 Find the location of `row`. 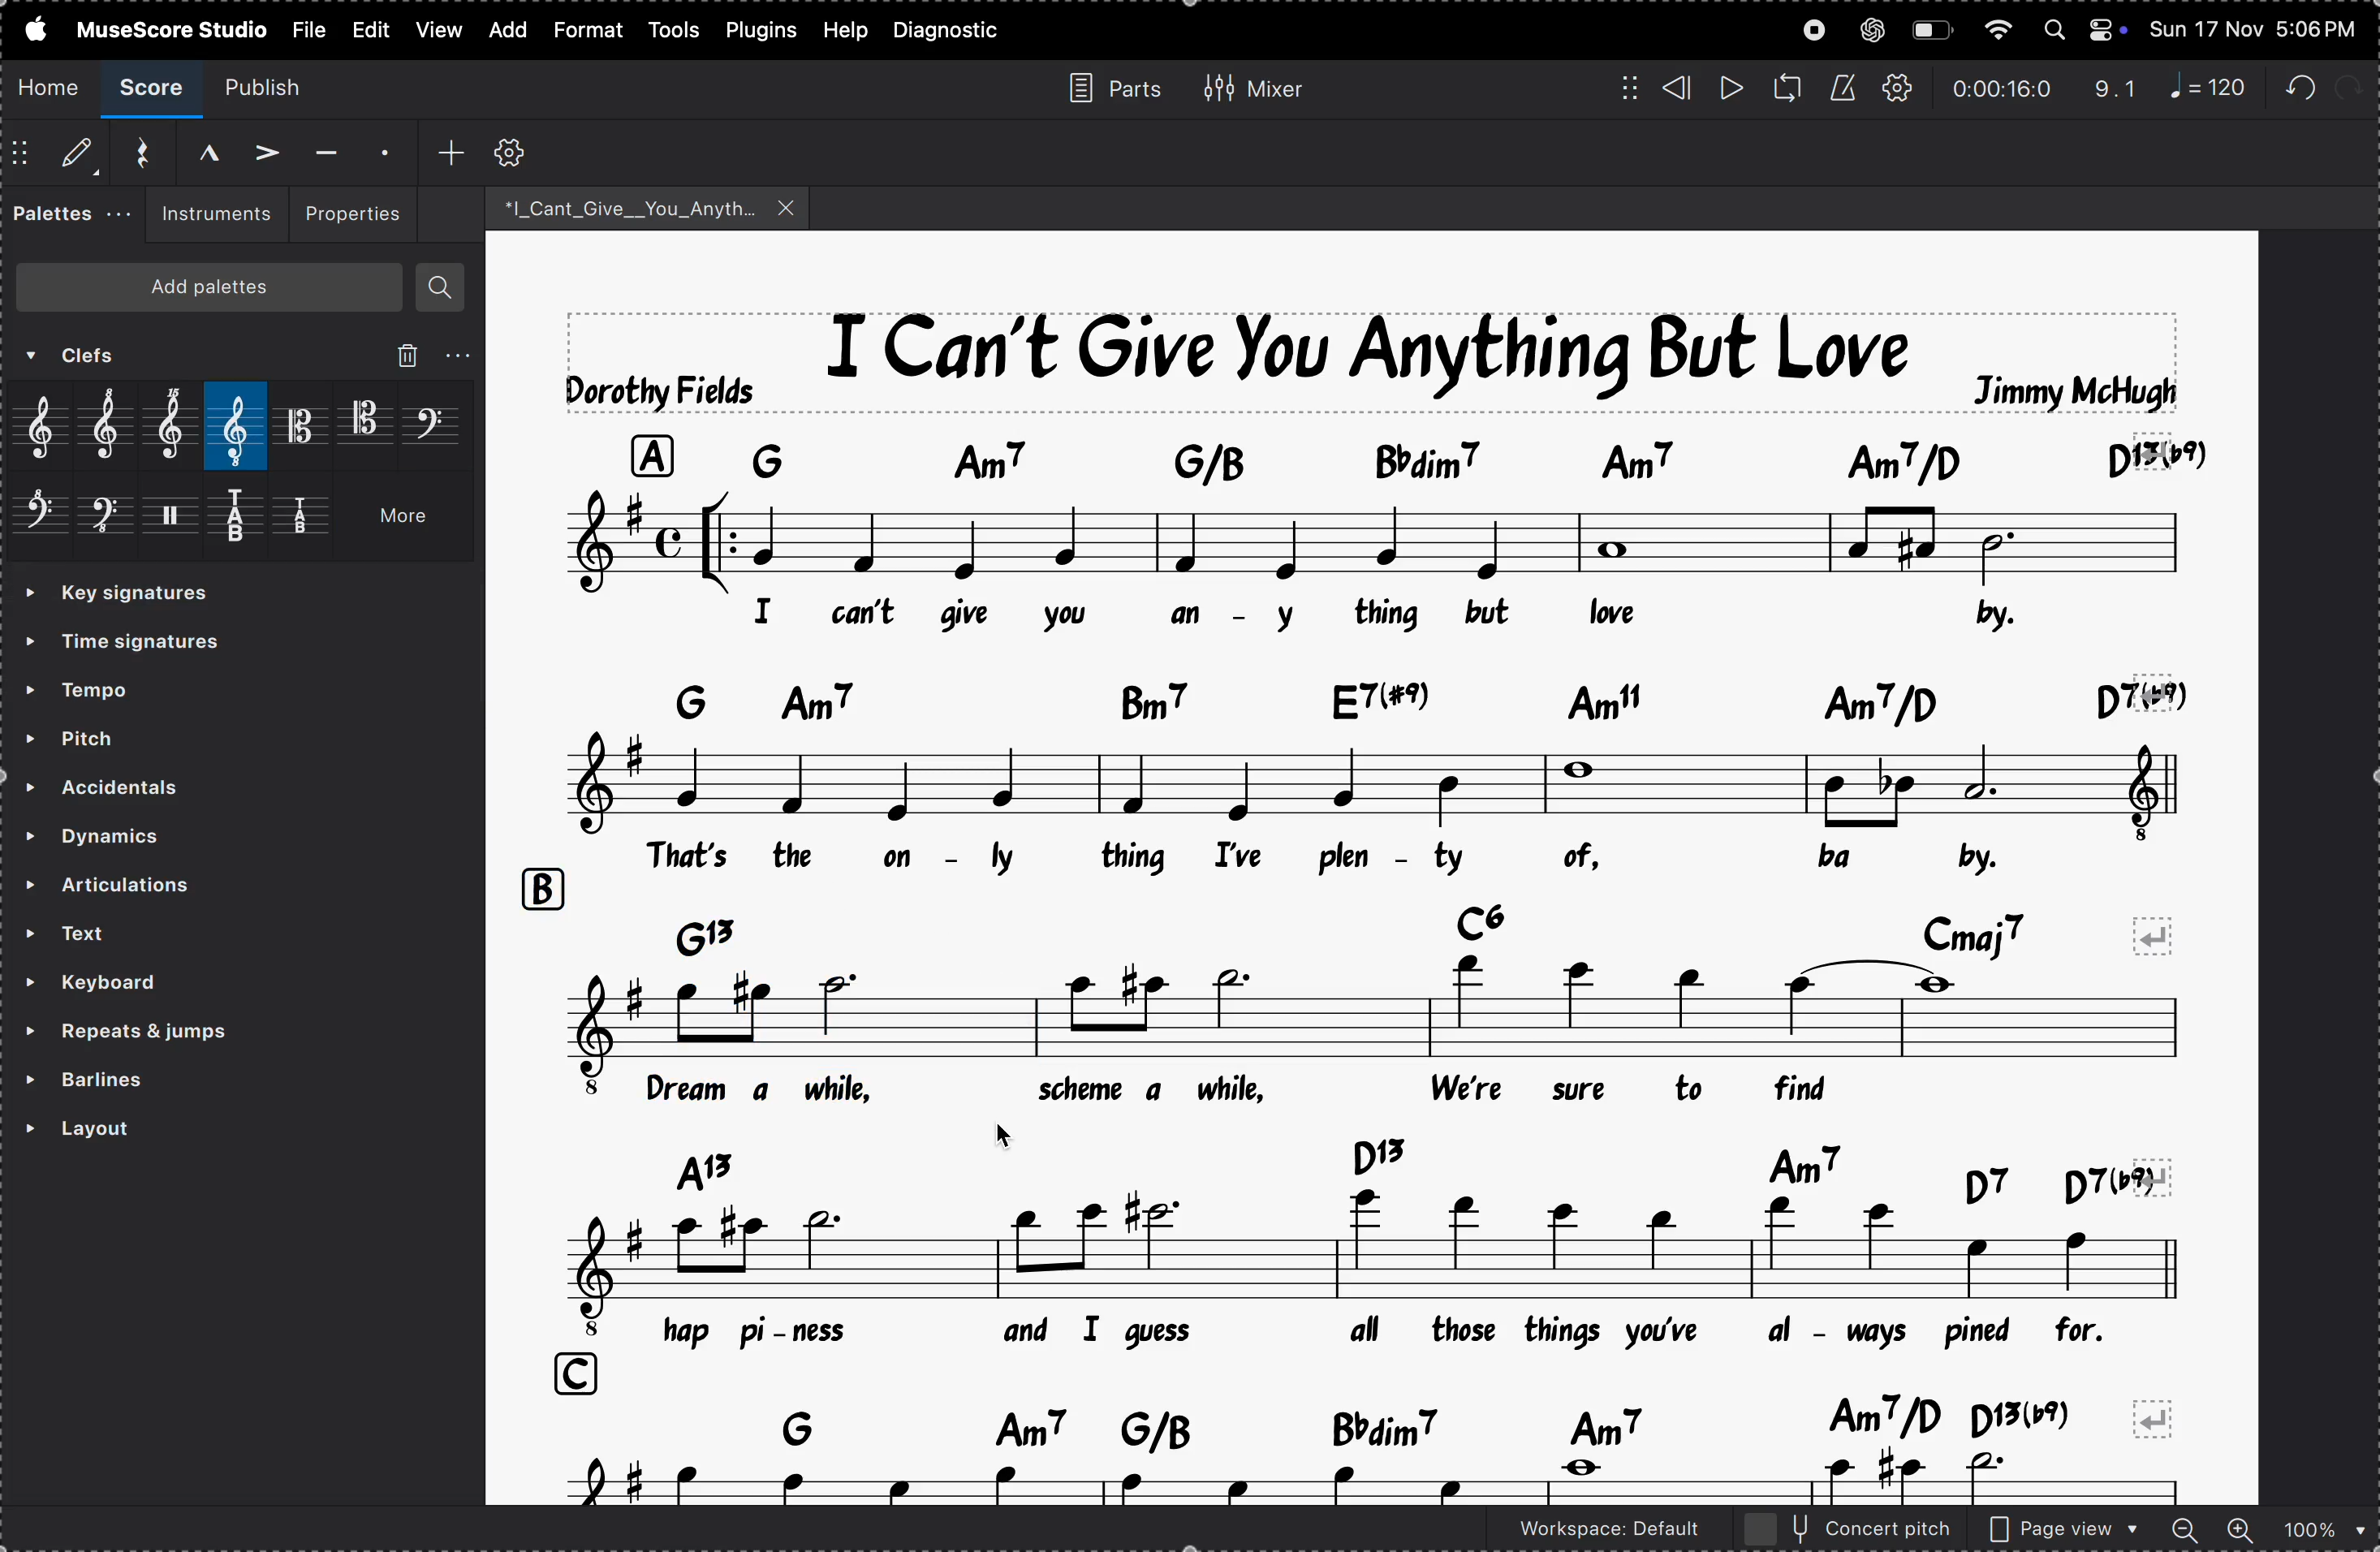

row is located at coordinates (567, 1369).